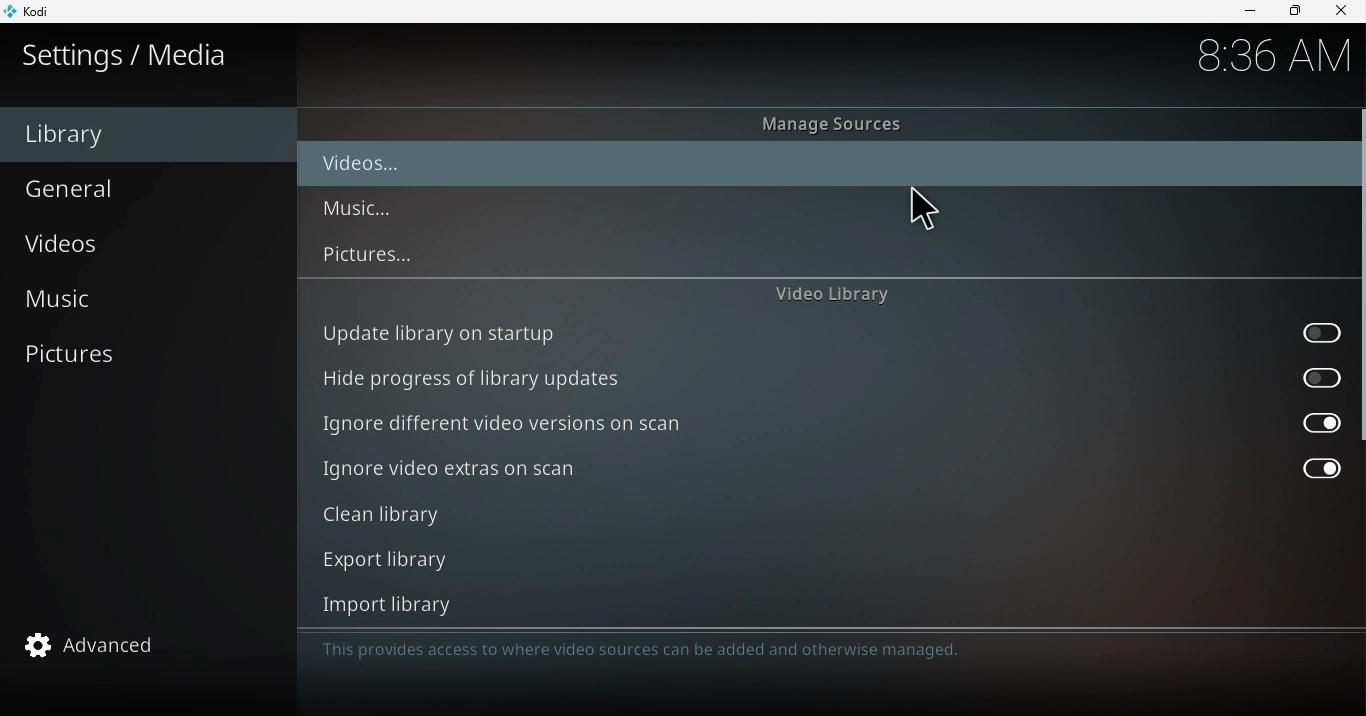 The width and height of the screenshot is (1366, 716). What do you see at coordinates (827, 423) in the screenshot?
I see `Ignore different video versions on scan` at bounding box center [827, 423].